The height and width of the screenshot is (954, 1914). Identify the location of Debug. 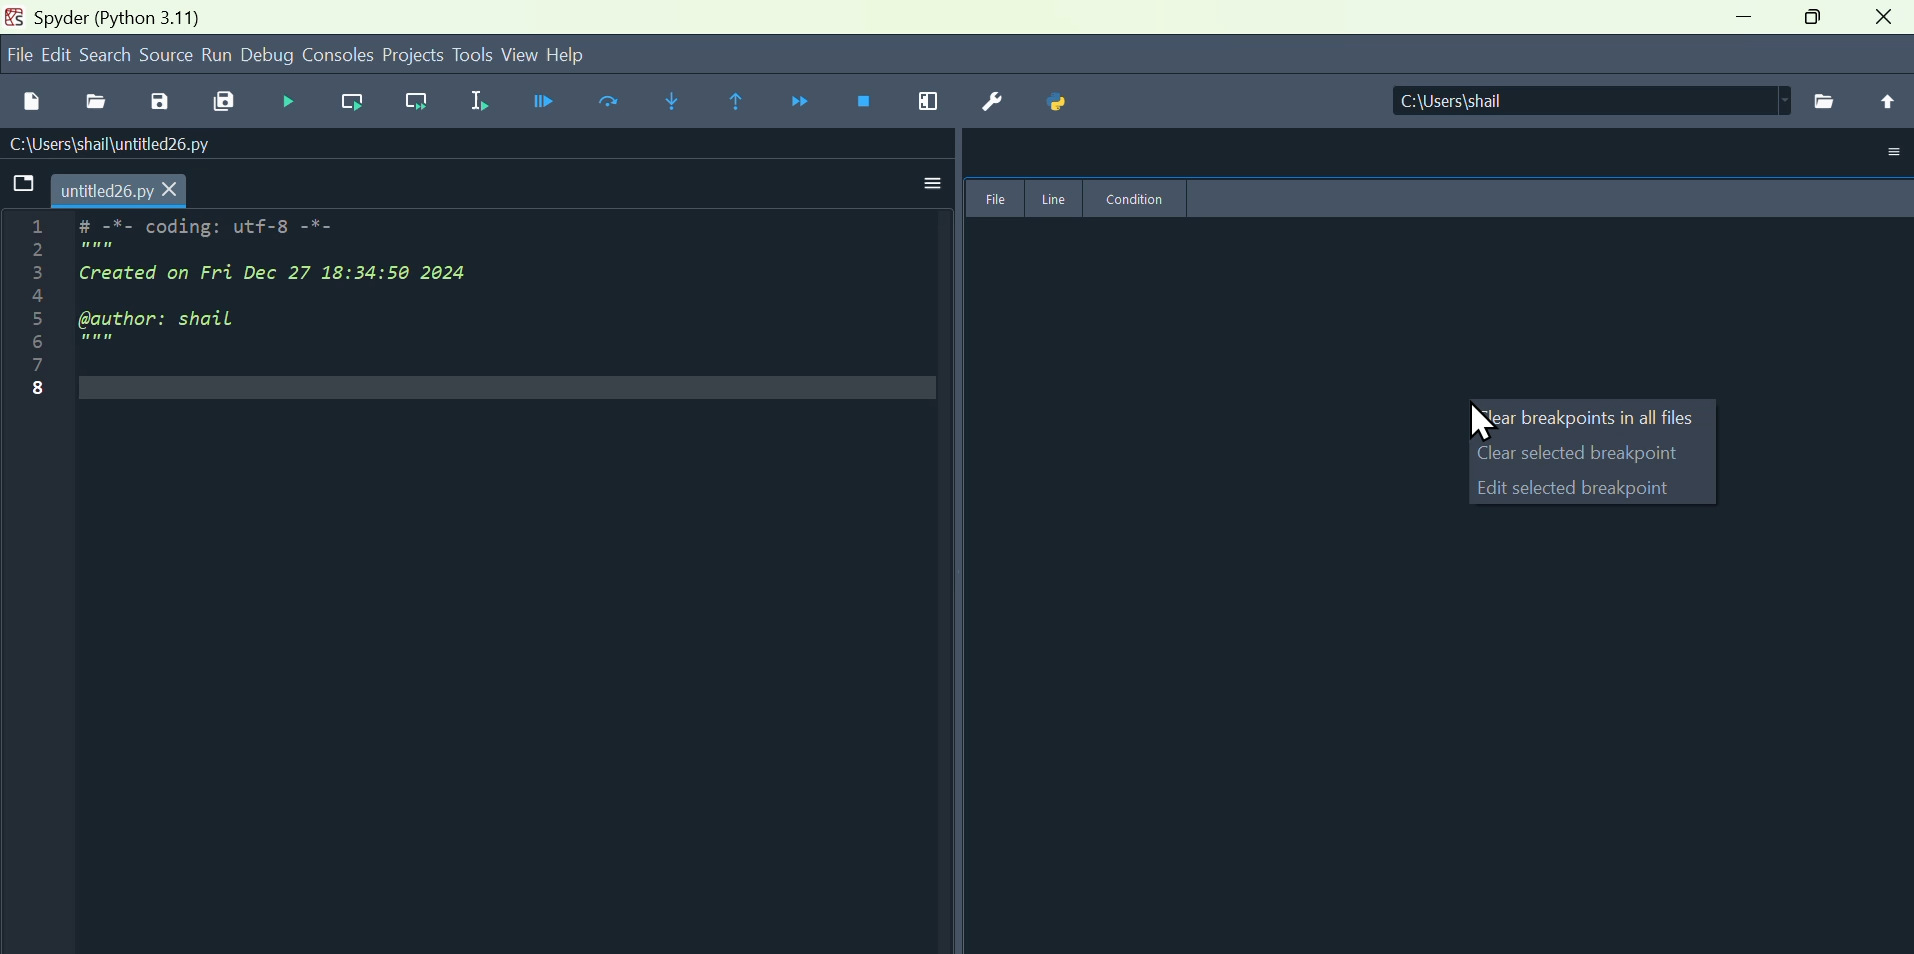
(271, 57).